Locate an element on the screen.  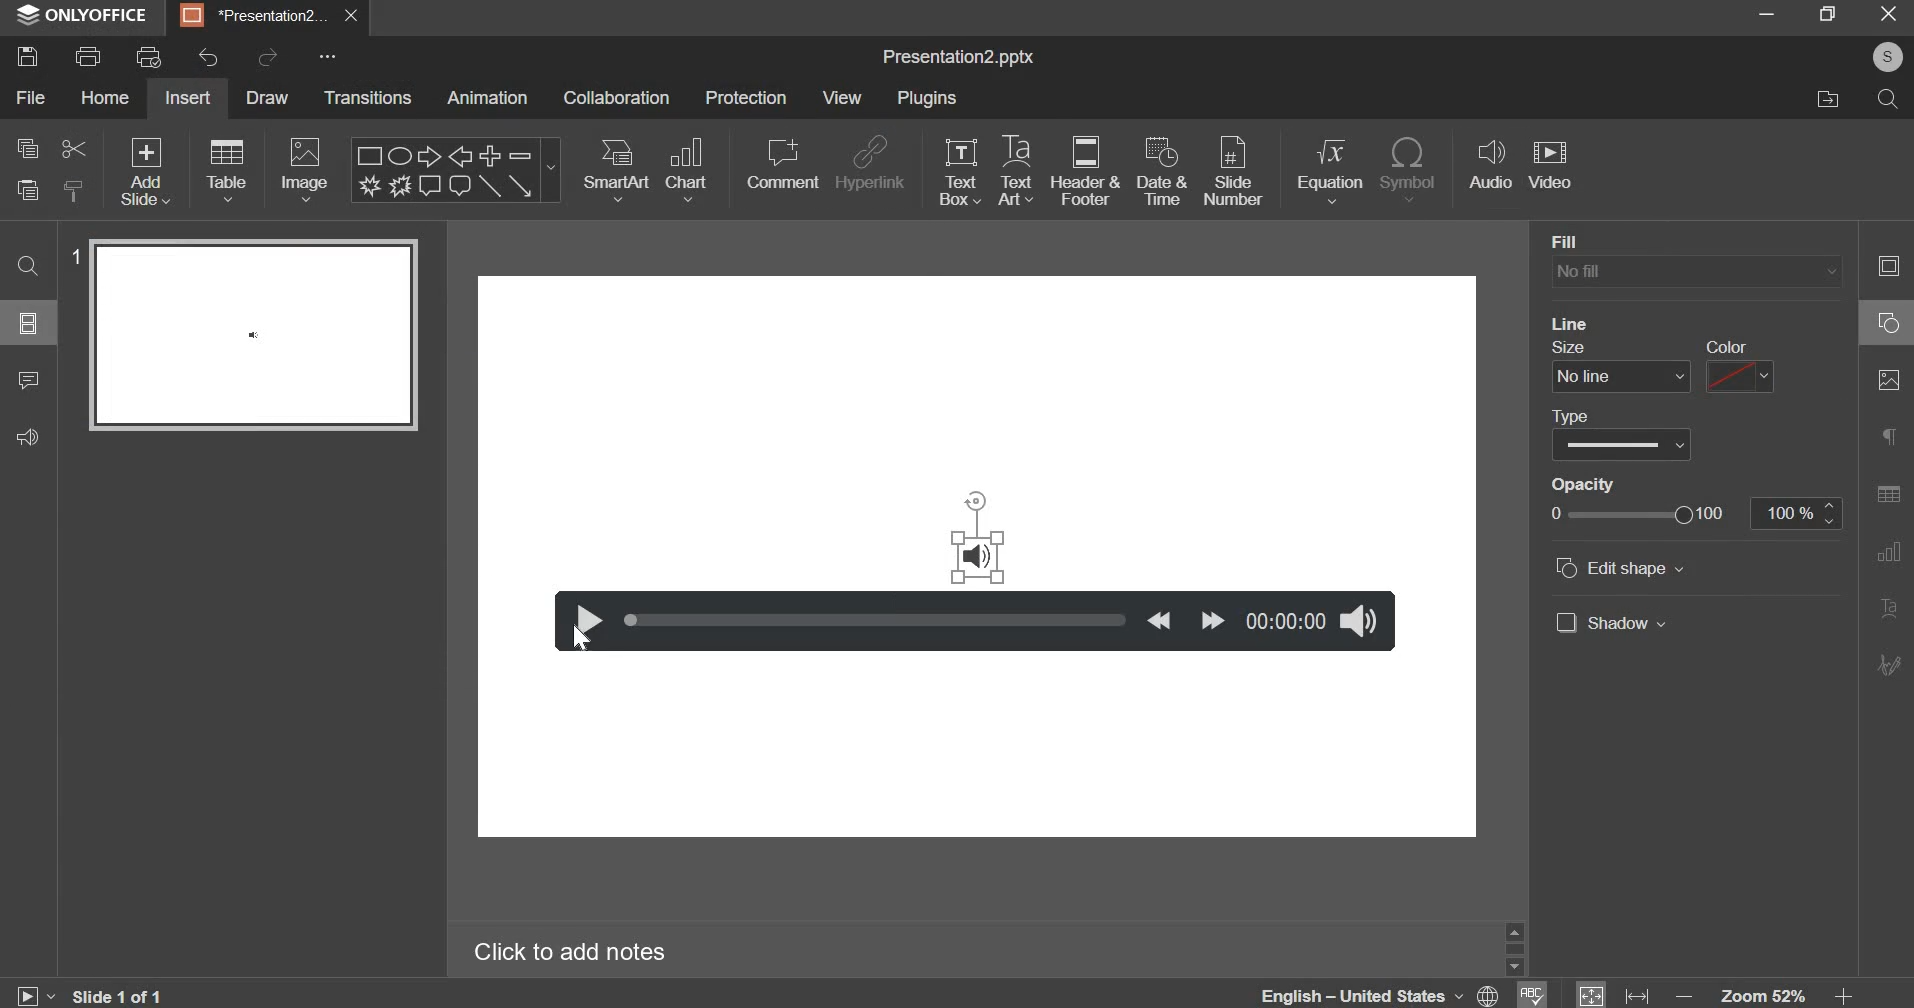
onlyoffice is located at coordinates (84, 17).